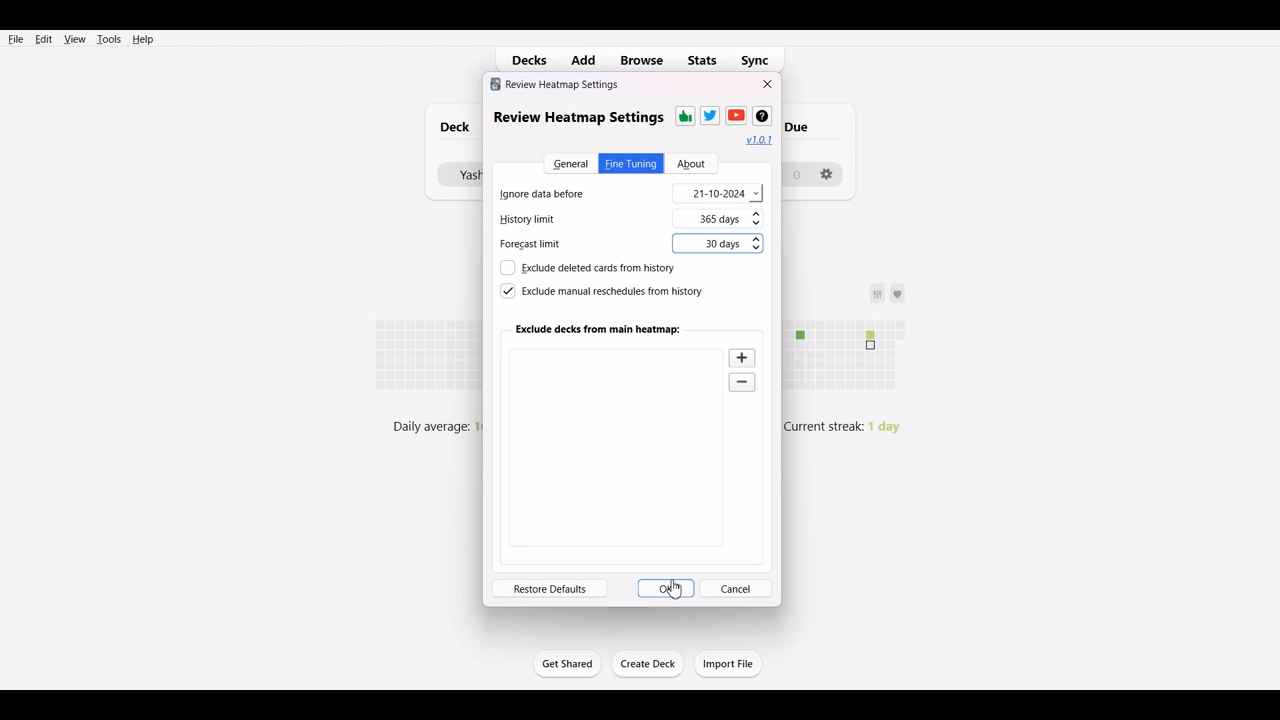 The height and width of the screenshot is (720, 1280). Describe the element at coordinates (691, 164) in the screenshot. I see `About` at that location.